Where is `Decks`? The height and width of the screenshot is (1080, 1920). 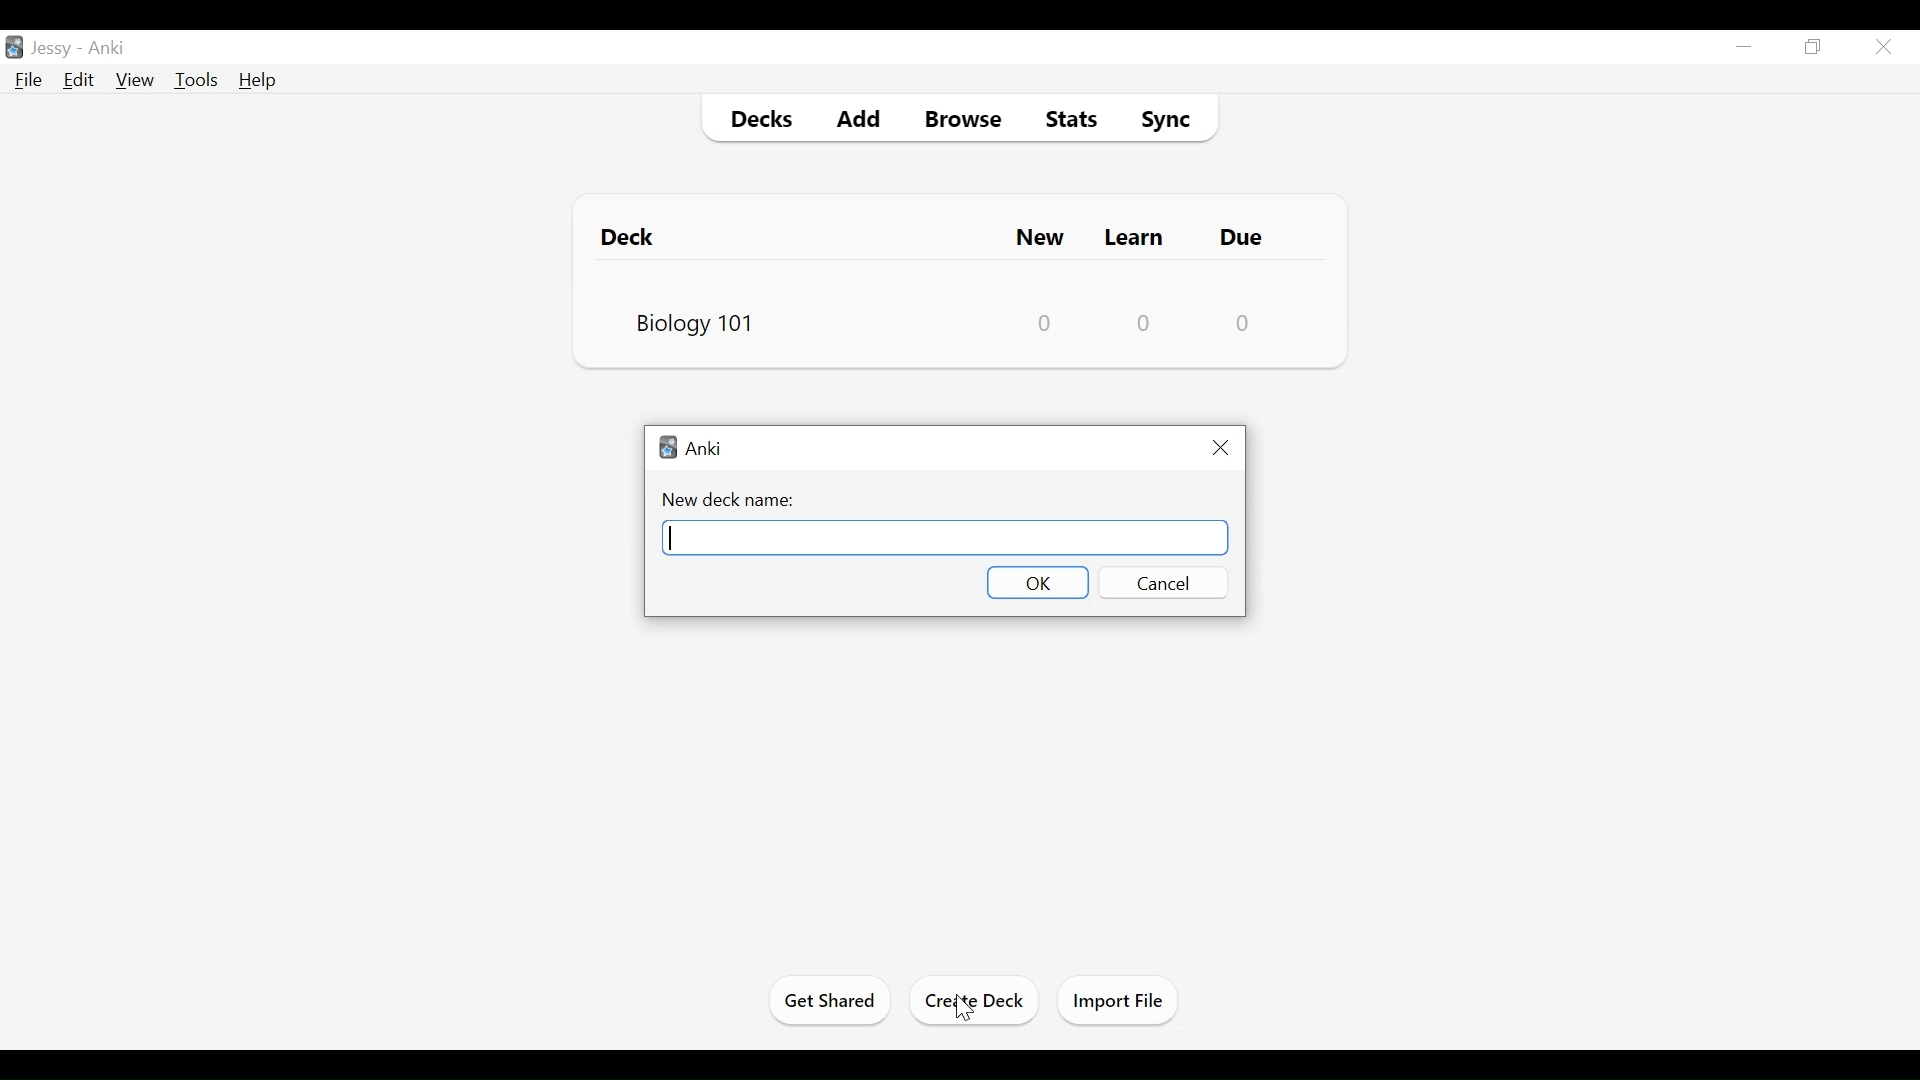 Decks is located at coordinates (755, 117).